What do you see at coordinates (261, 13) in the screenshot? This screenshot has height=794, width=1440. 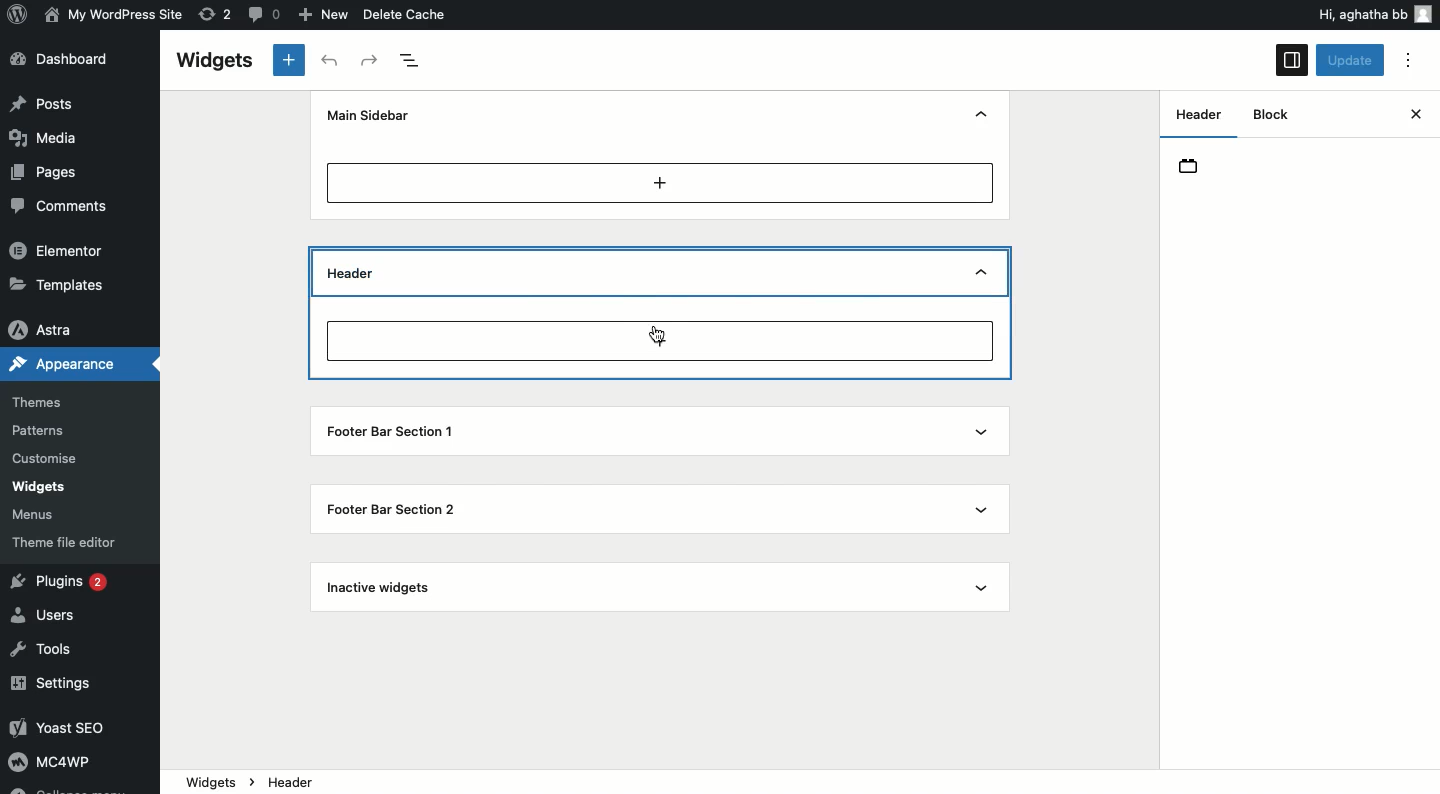 I see `Comment` at bounding box center [261, 13].